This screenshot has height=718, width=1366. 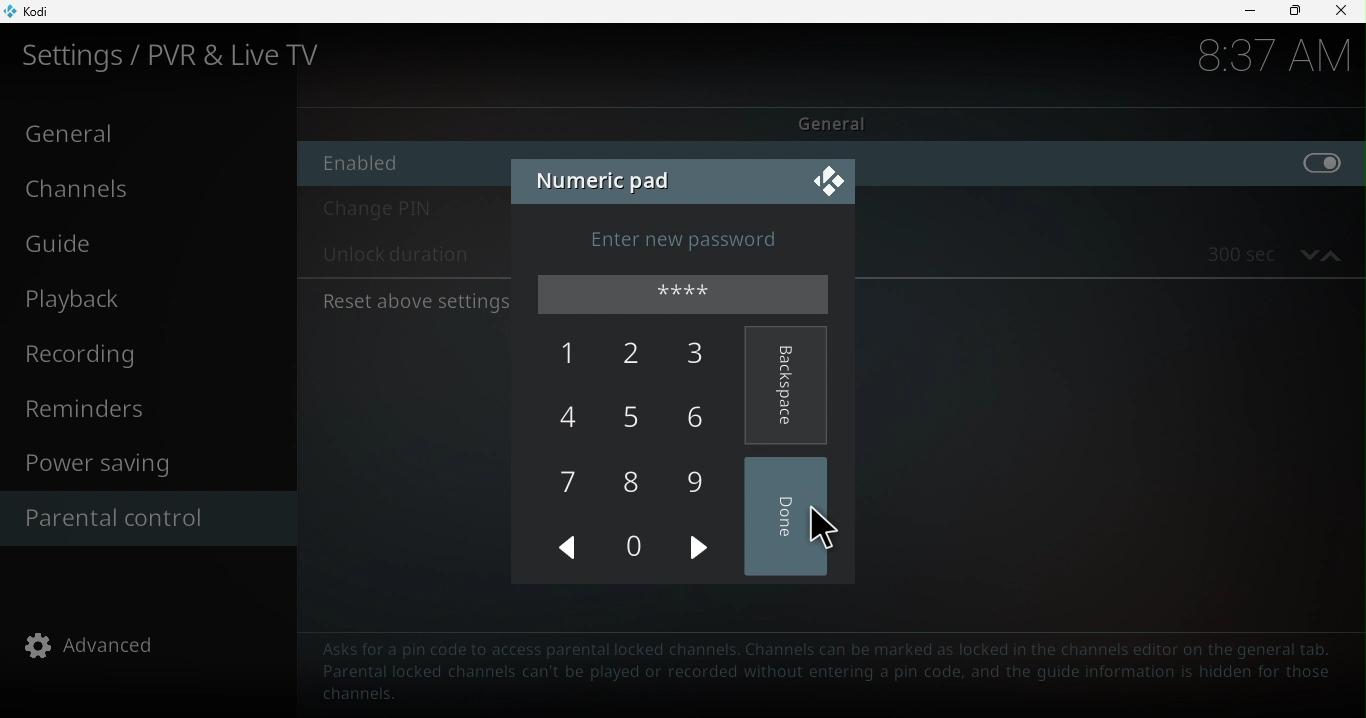 I want to click on decrease, so click(x=1306, y=253).